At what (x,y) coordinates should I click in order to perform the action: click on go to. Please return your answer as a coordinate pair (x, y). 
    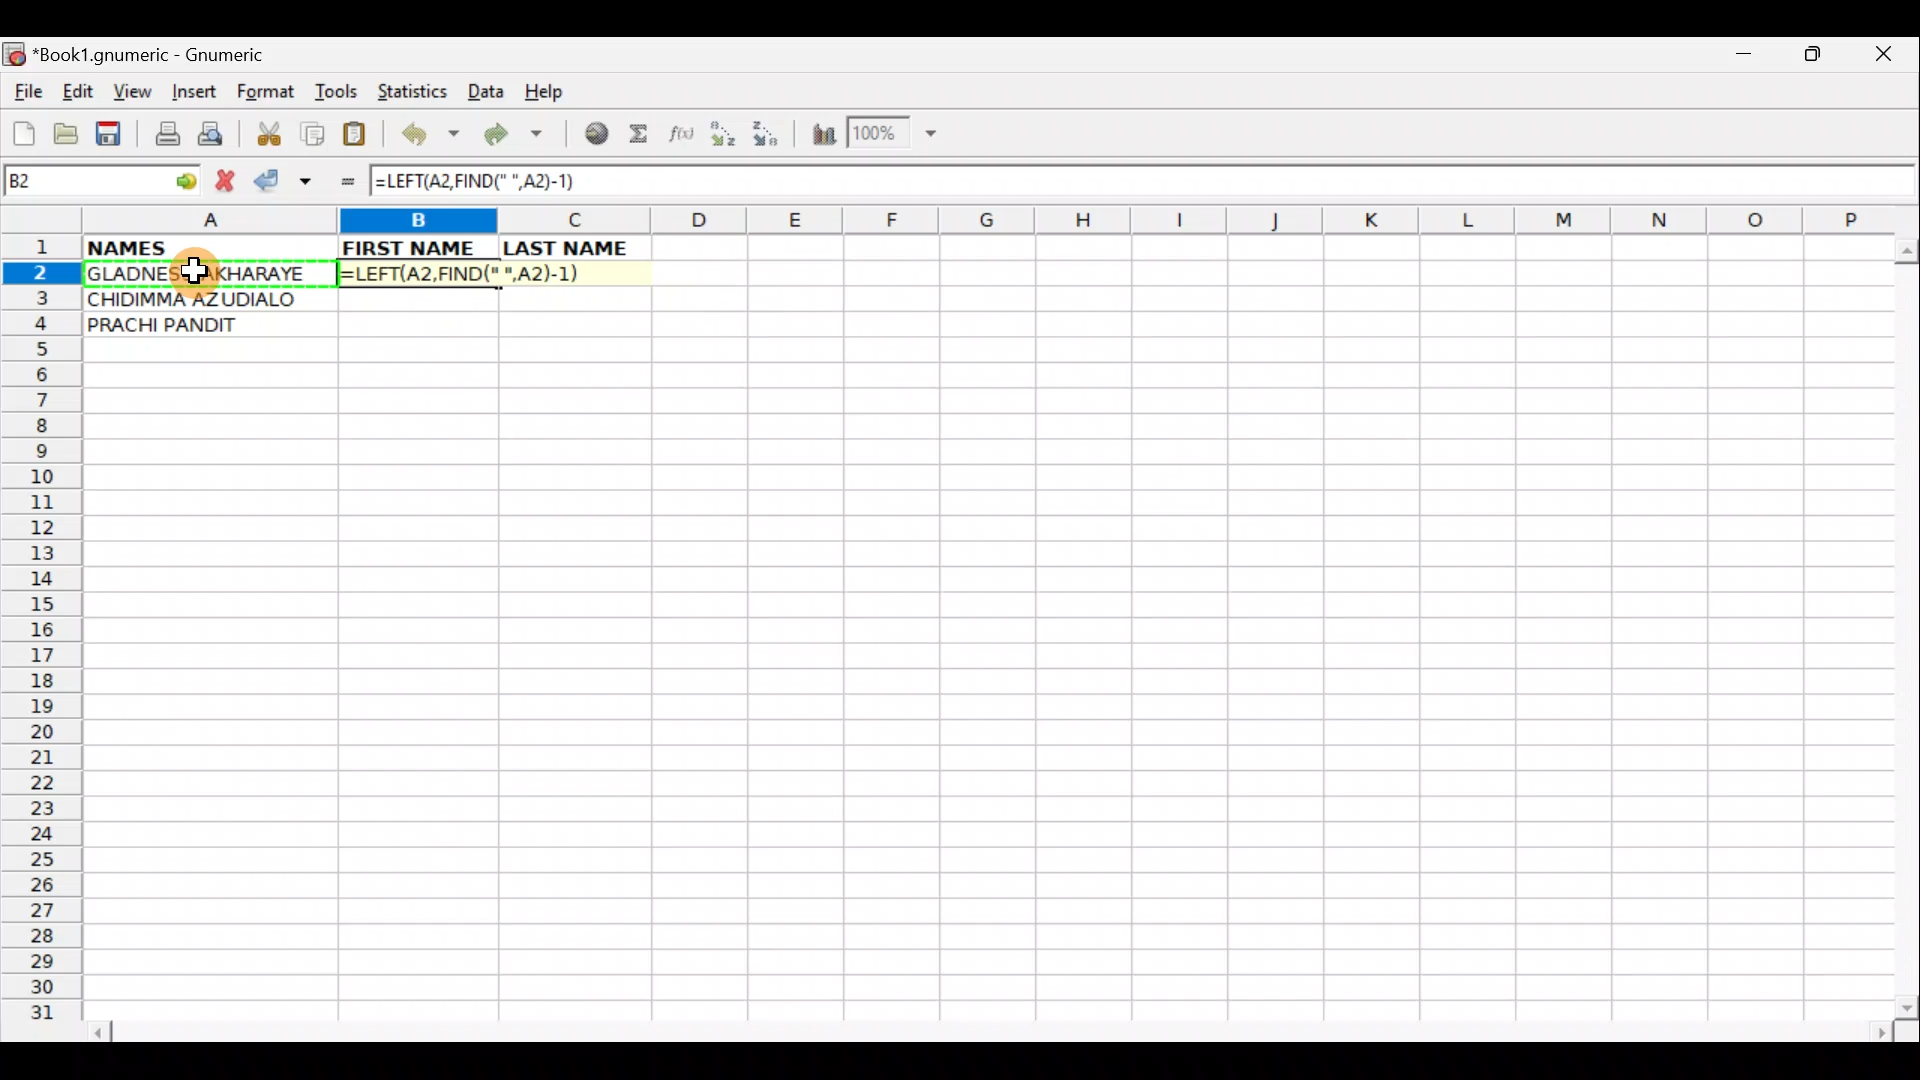
    Looking at the image, I should click on (184, 178).